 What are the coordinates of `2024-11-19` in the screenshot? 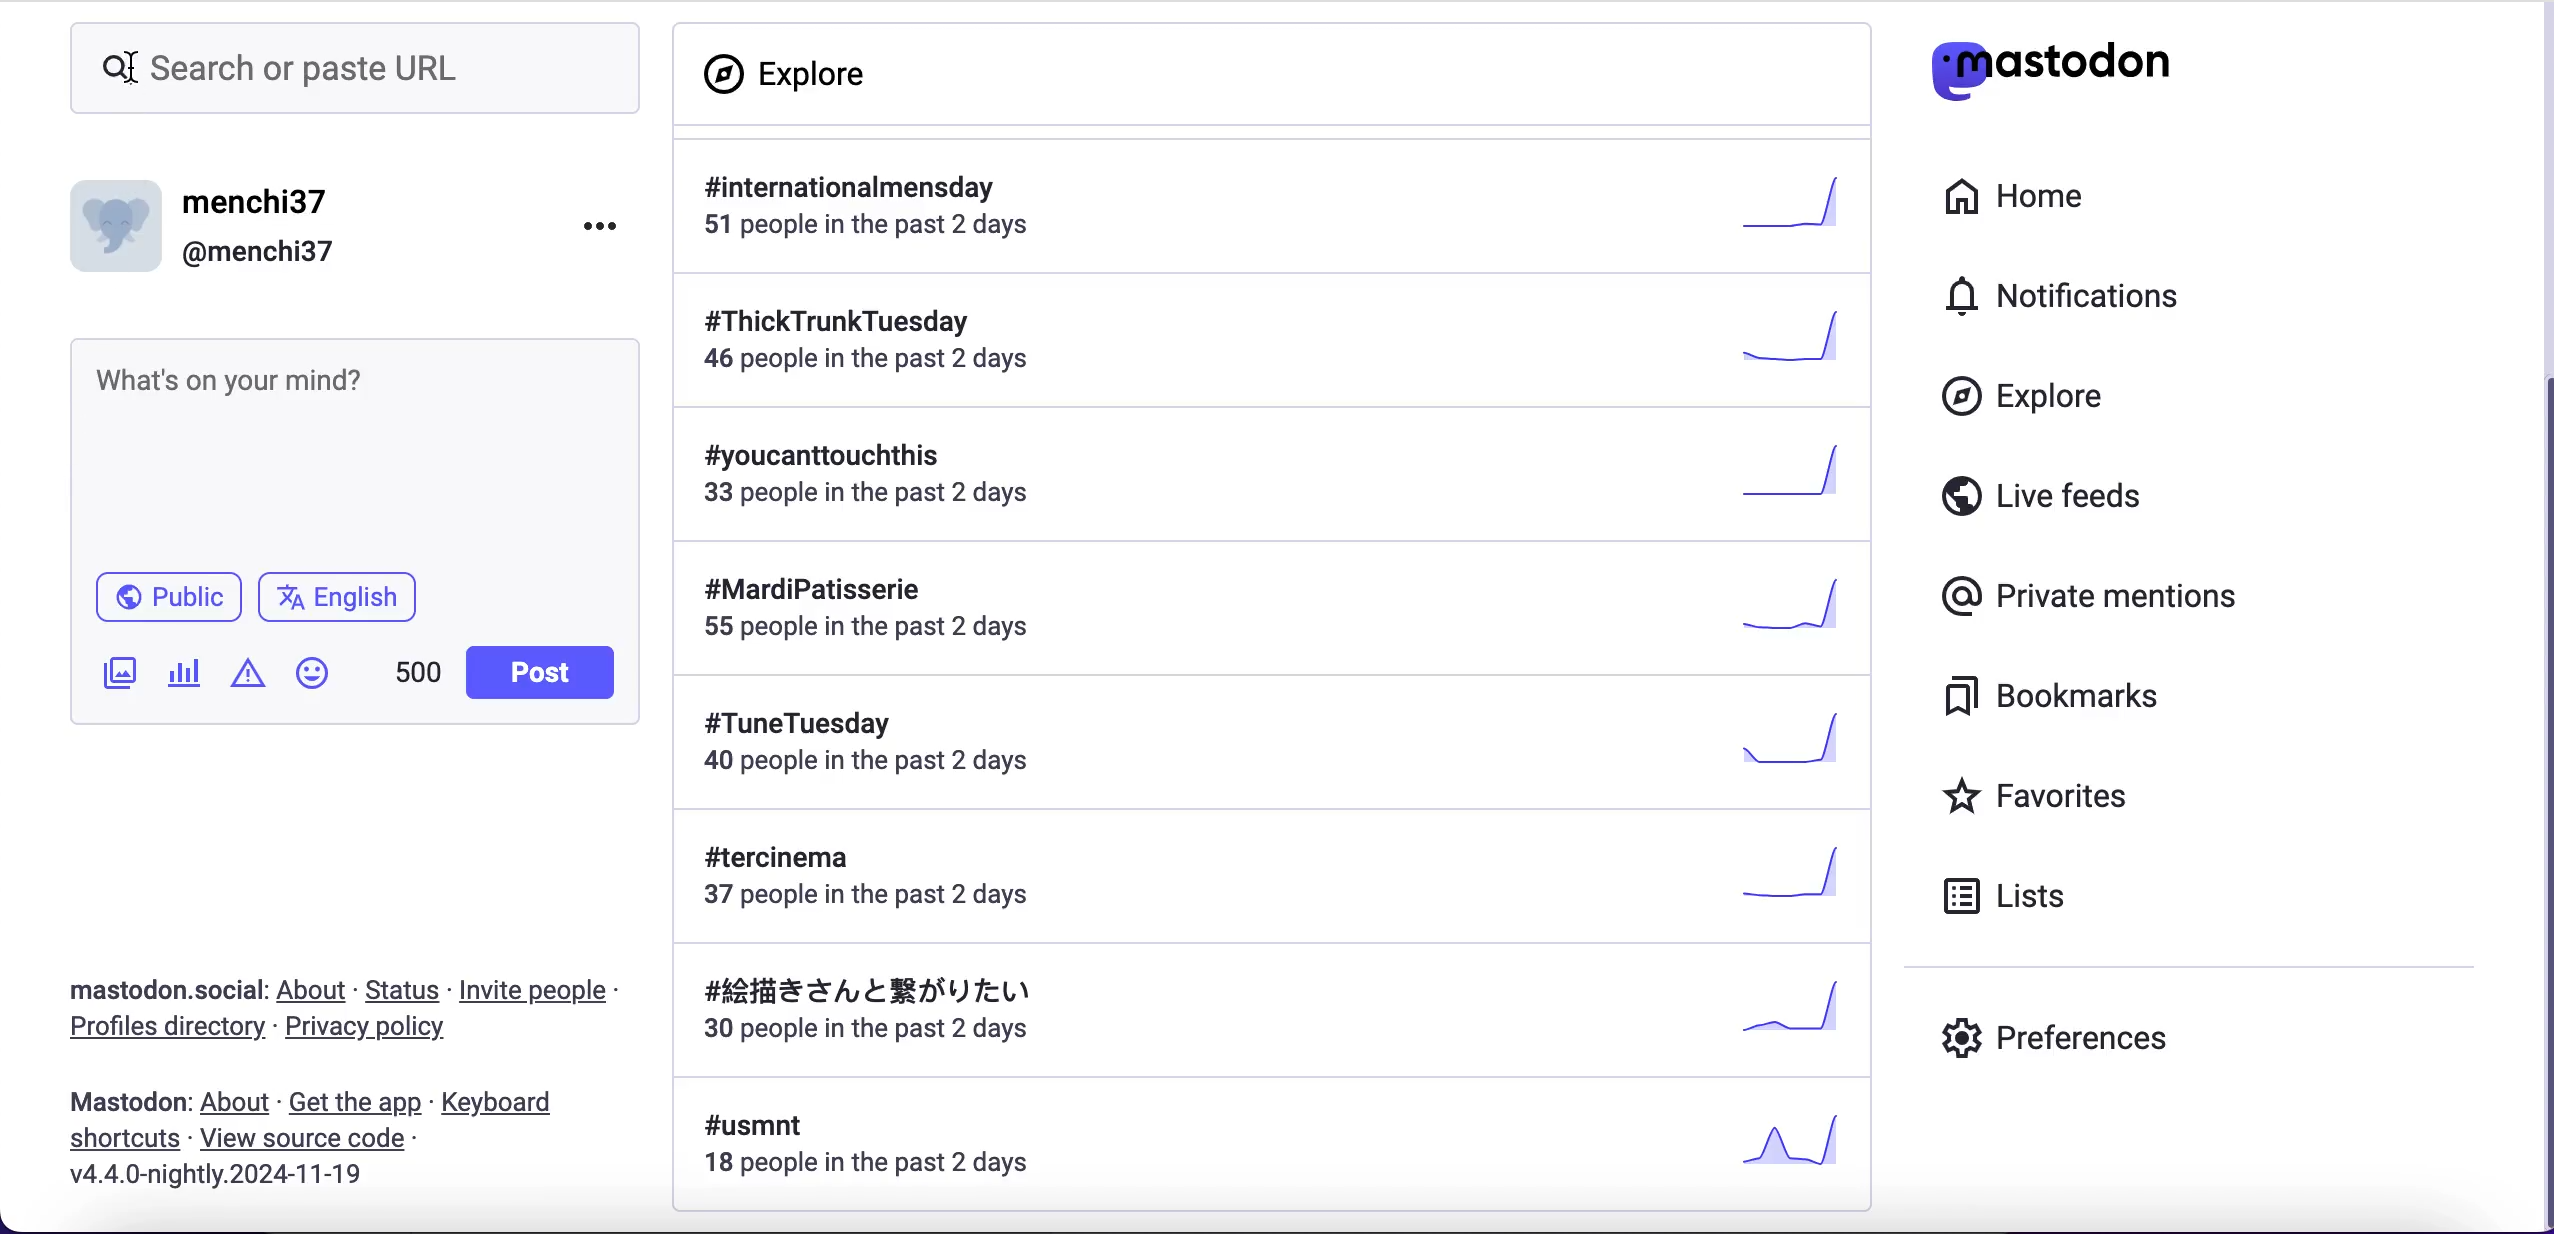 It's located at (230, 1180).